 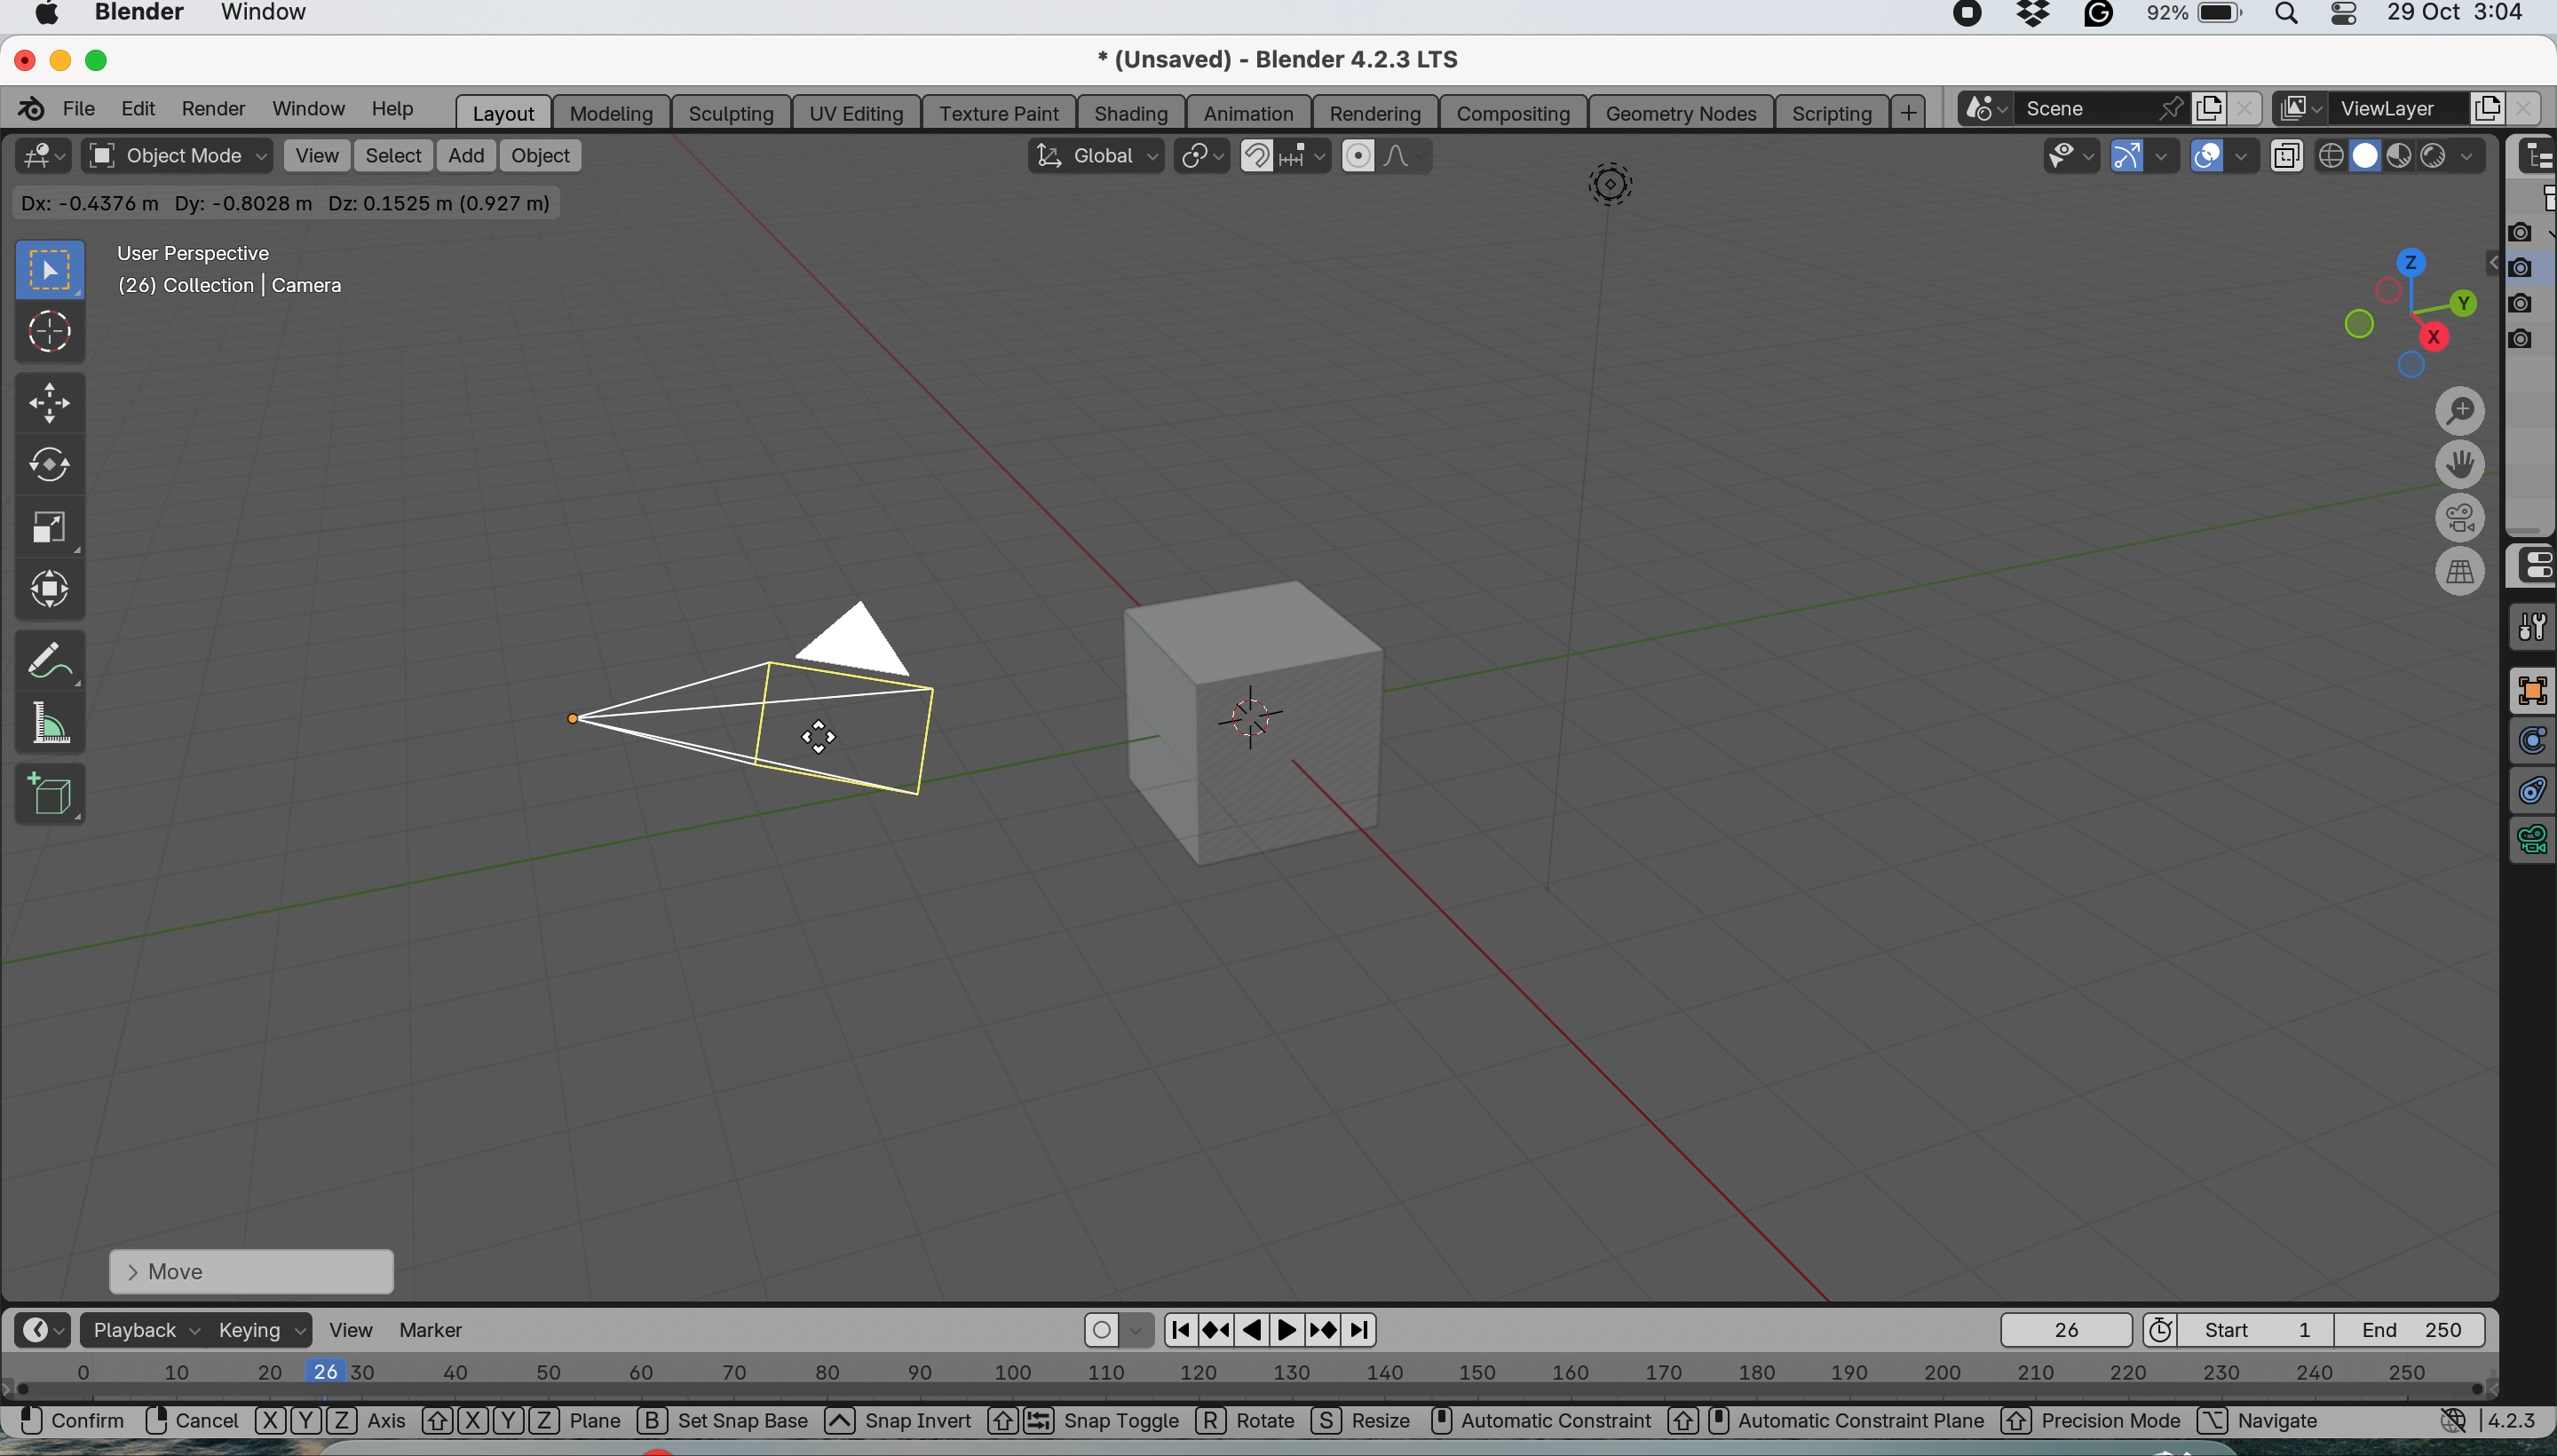 I want to click on *(Unsaved) - Blend 4.2.3 LTS, so click(x=1302, y=59).